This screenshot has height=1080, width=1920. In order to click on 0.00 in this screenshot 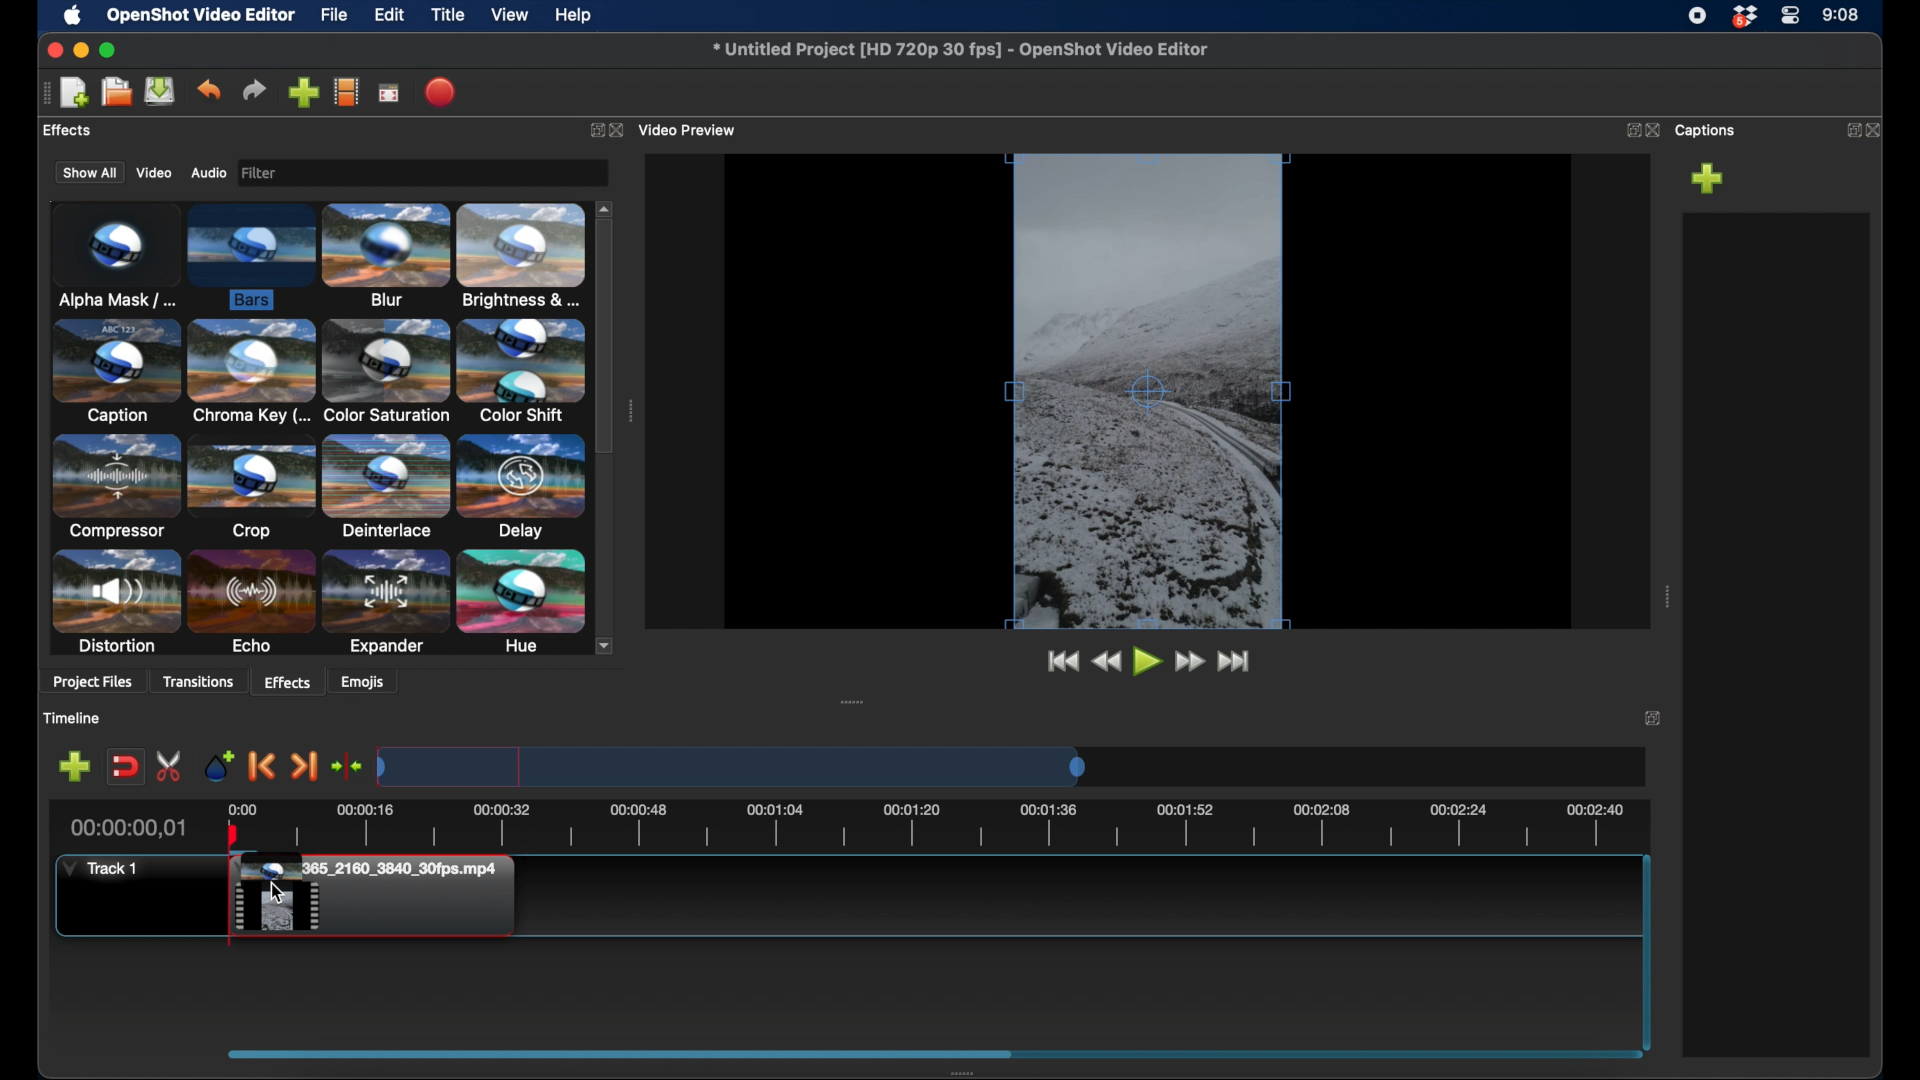, I will do `click(240, 807)`.